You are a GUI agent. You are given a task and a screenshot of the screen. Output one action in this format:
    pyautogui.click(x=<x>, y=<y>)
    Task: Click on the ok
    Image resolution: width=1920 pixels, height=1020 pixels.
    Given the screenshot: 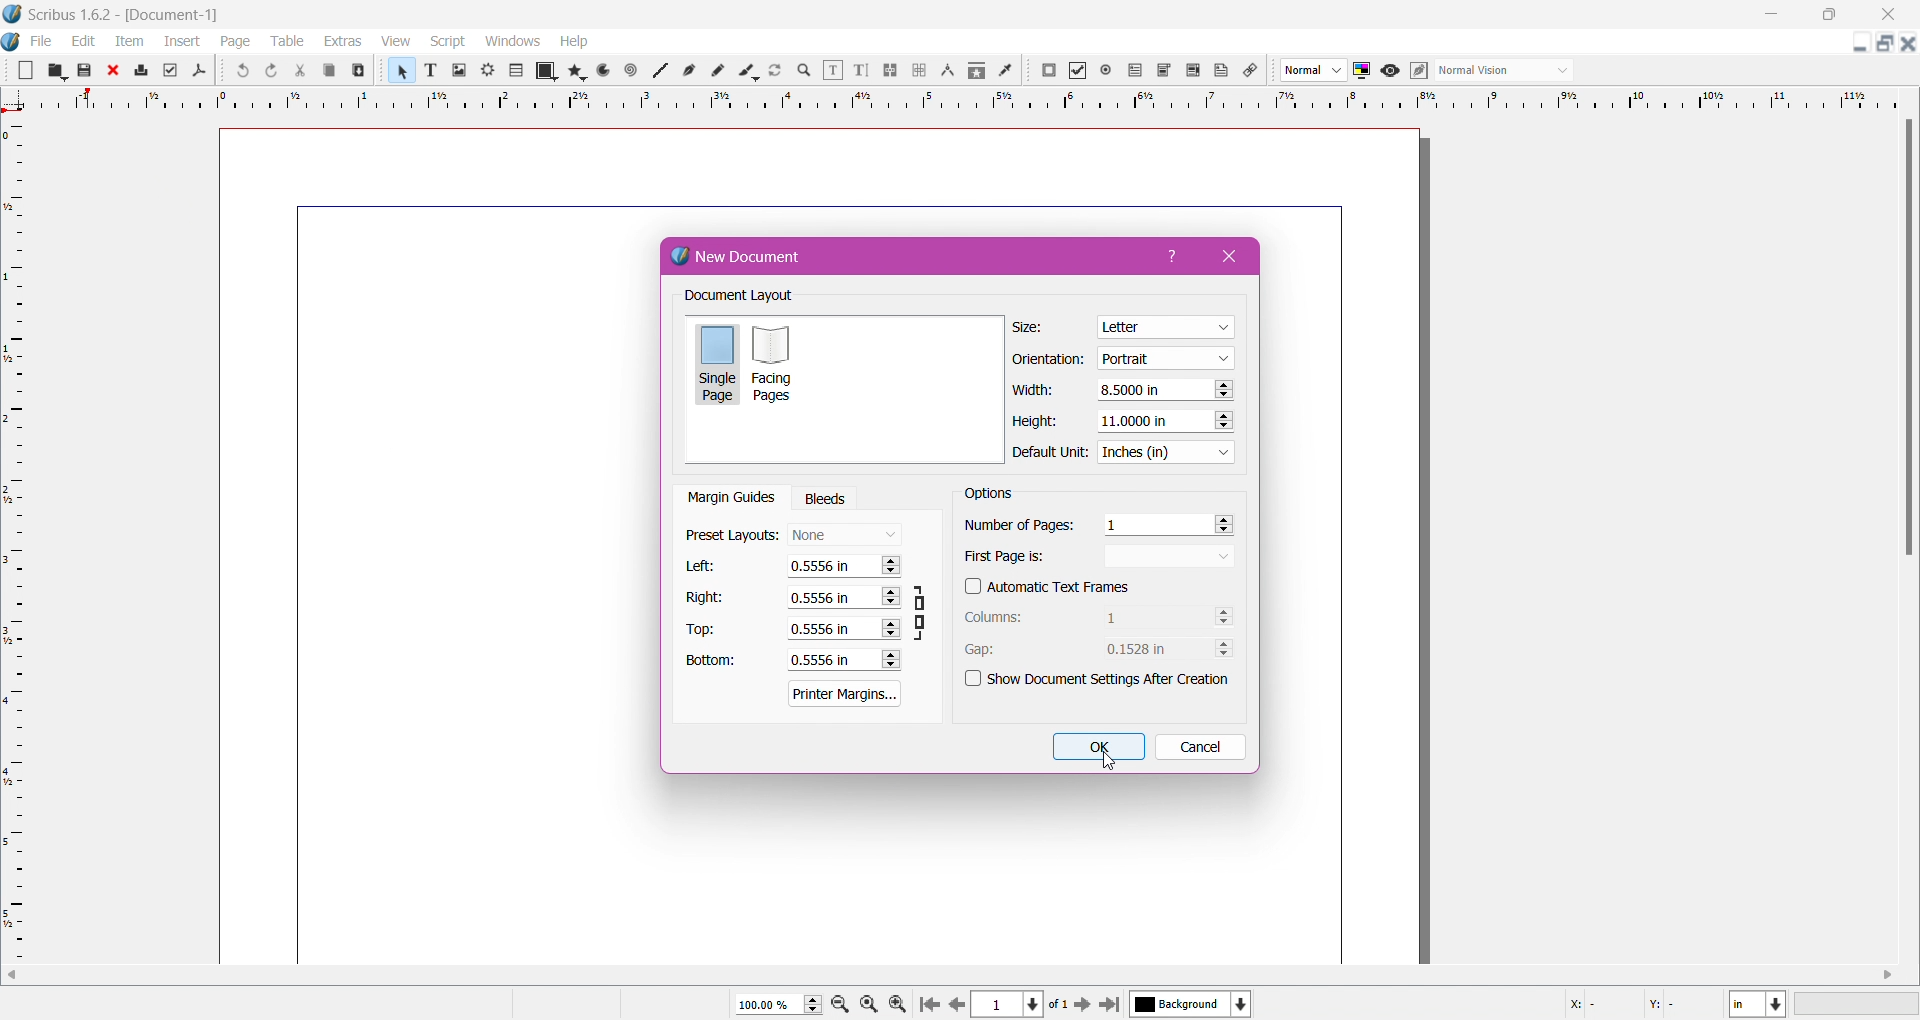 What is the action you would take?
    pyautogui.click(x=1096, y=745)
    